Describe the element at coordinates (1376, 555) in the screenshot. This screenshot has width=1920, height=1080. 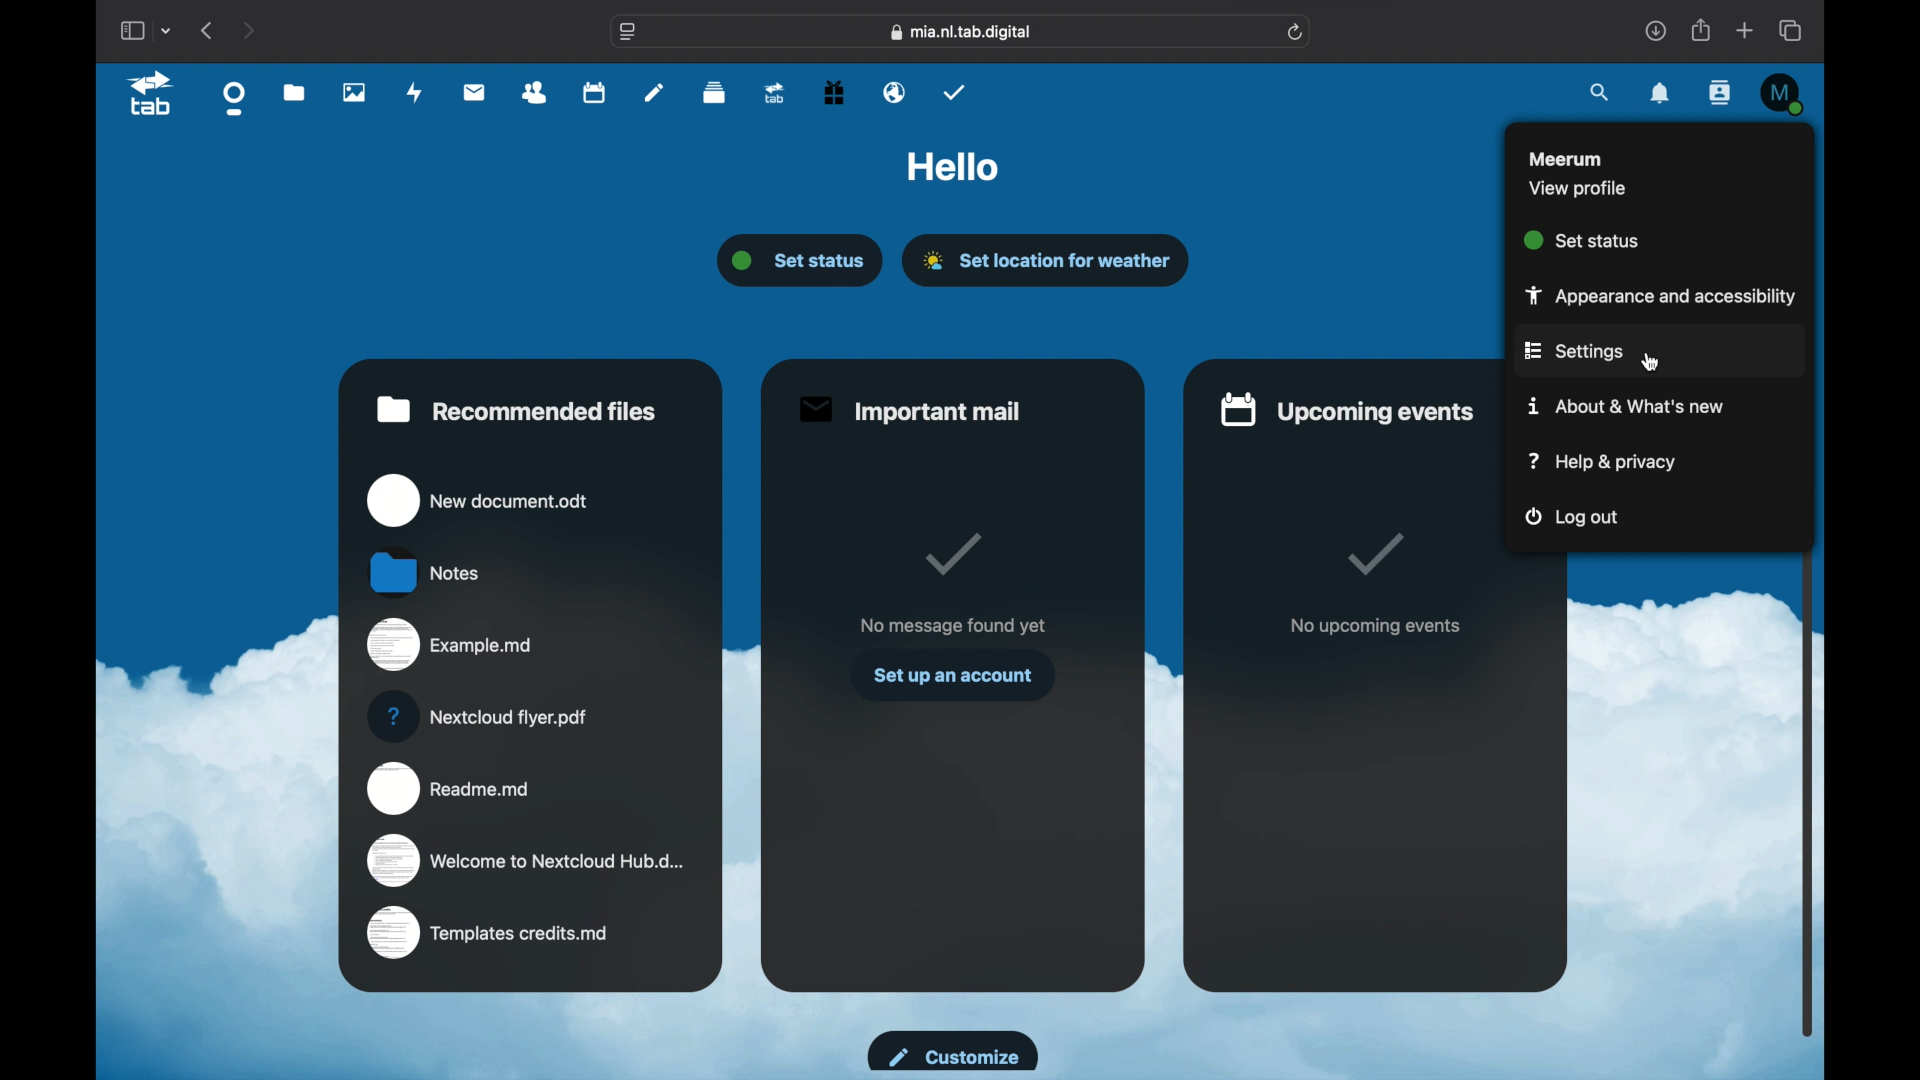
I see `tik mark` at that location.